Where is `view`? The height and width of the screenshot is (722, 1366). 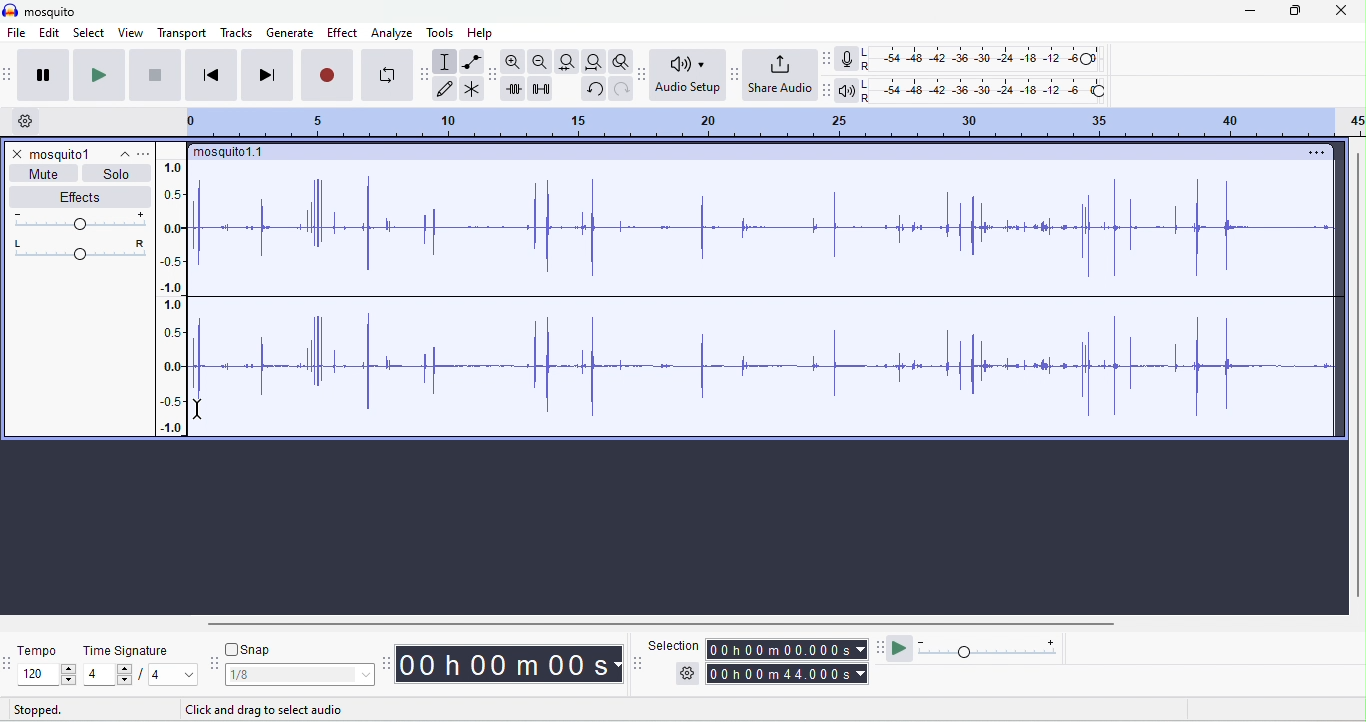 view is located at coordinates (132, 34).